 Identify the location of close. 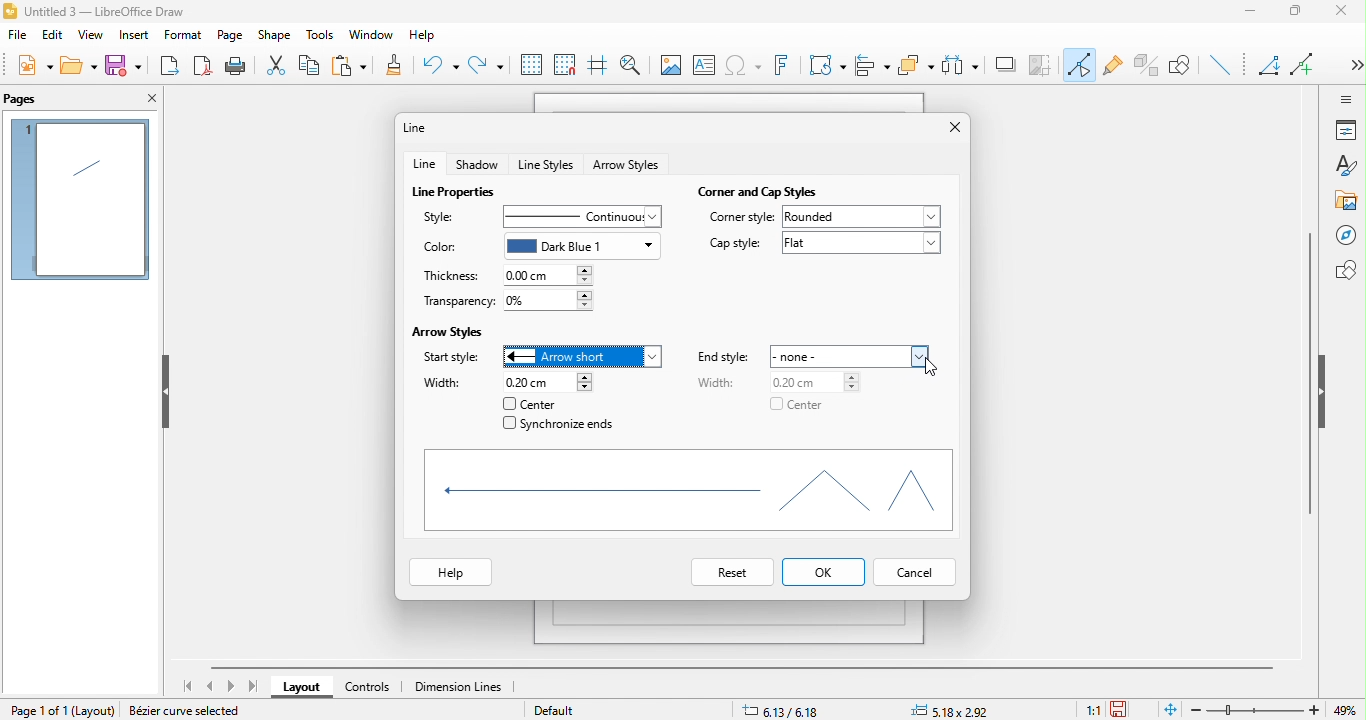
(149, 100).